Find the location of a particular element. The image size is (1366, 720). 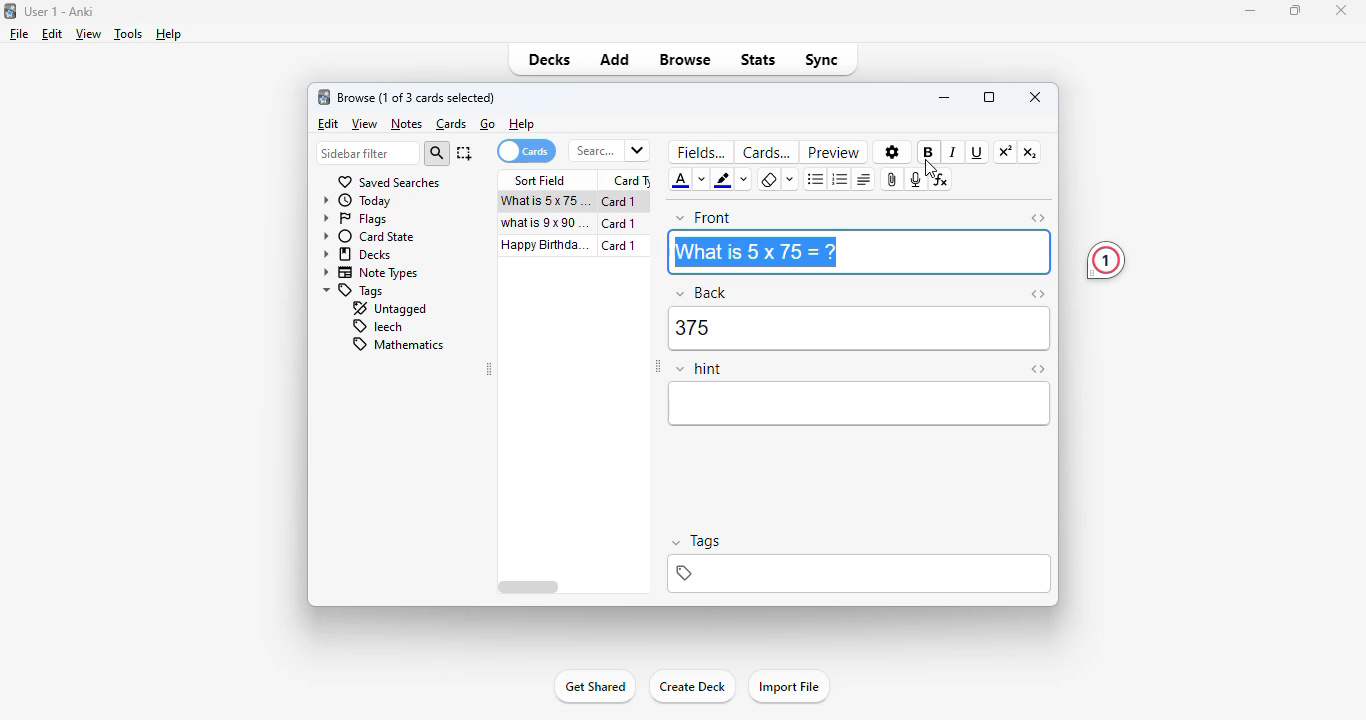

toggle HTML editor is located at coordinates (1038, 369).